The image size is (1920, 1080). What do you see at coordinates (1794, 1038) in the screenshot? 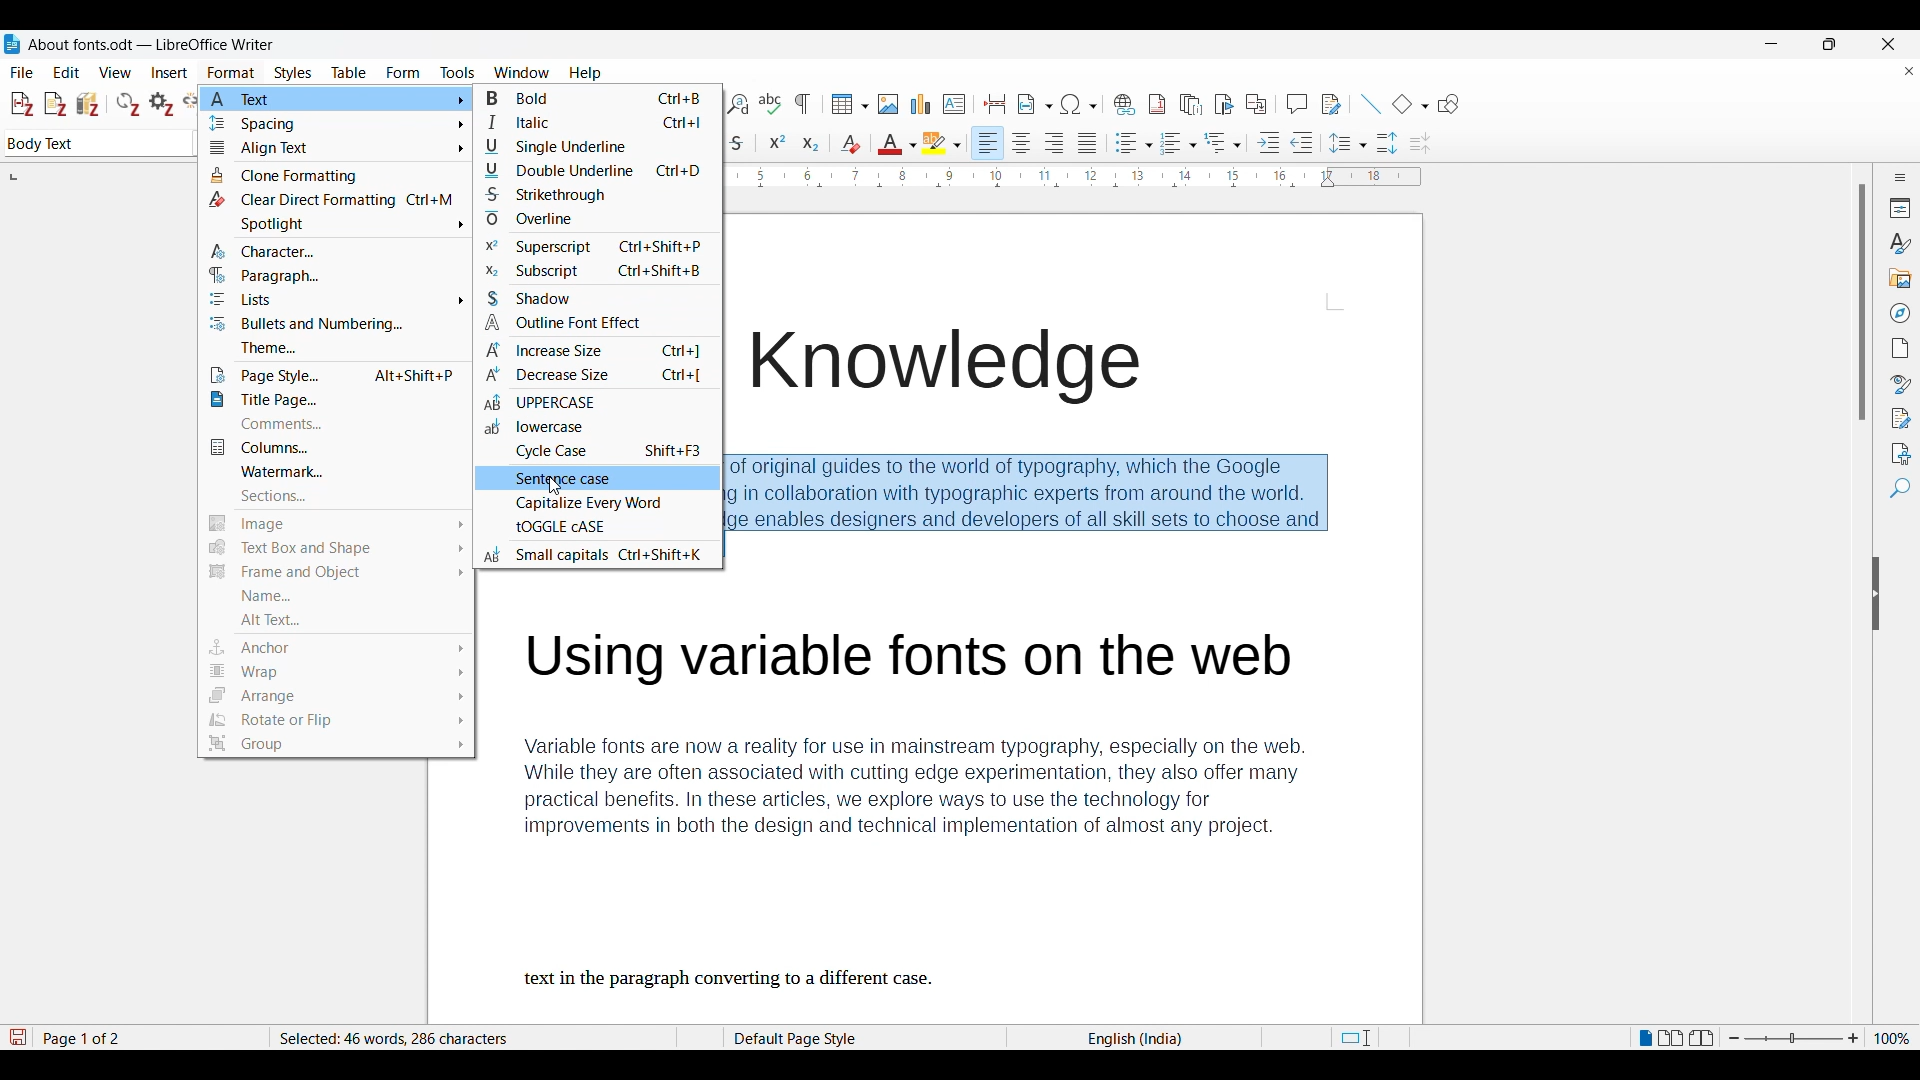
I see `Zoom slider` at bounding box center [1794, 1038].